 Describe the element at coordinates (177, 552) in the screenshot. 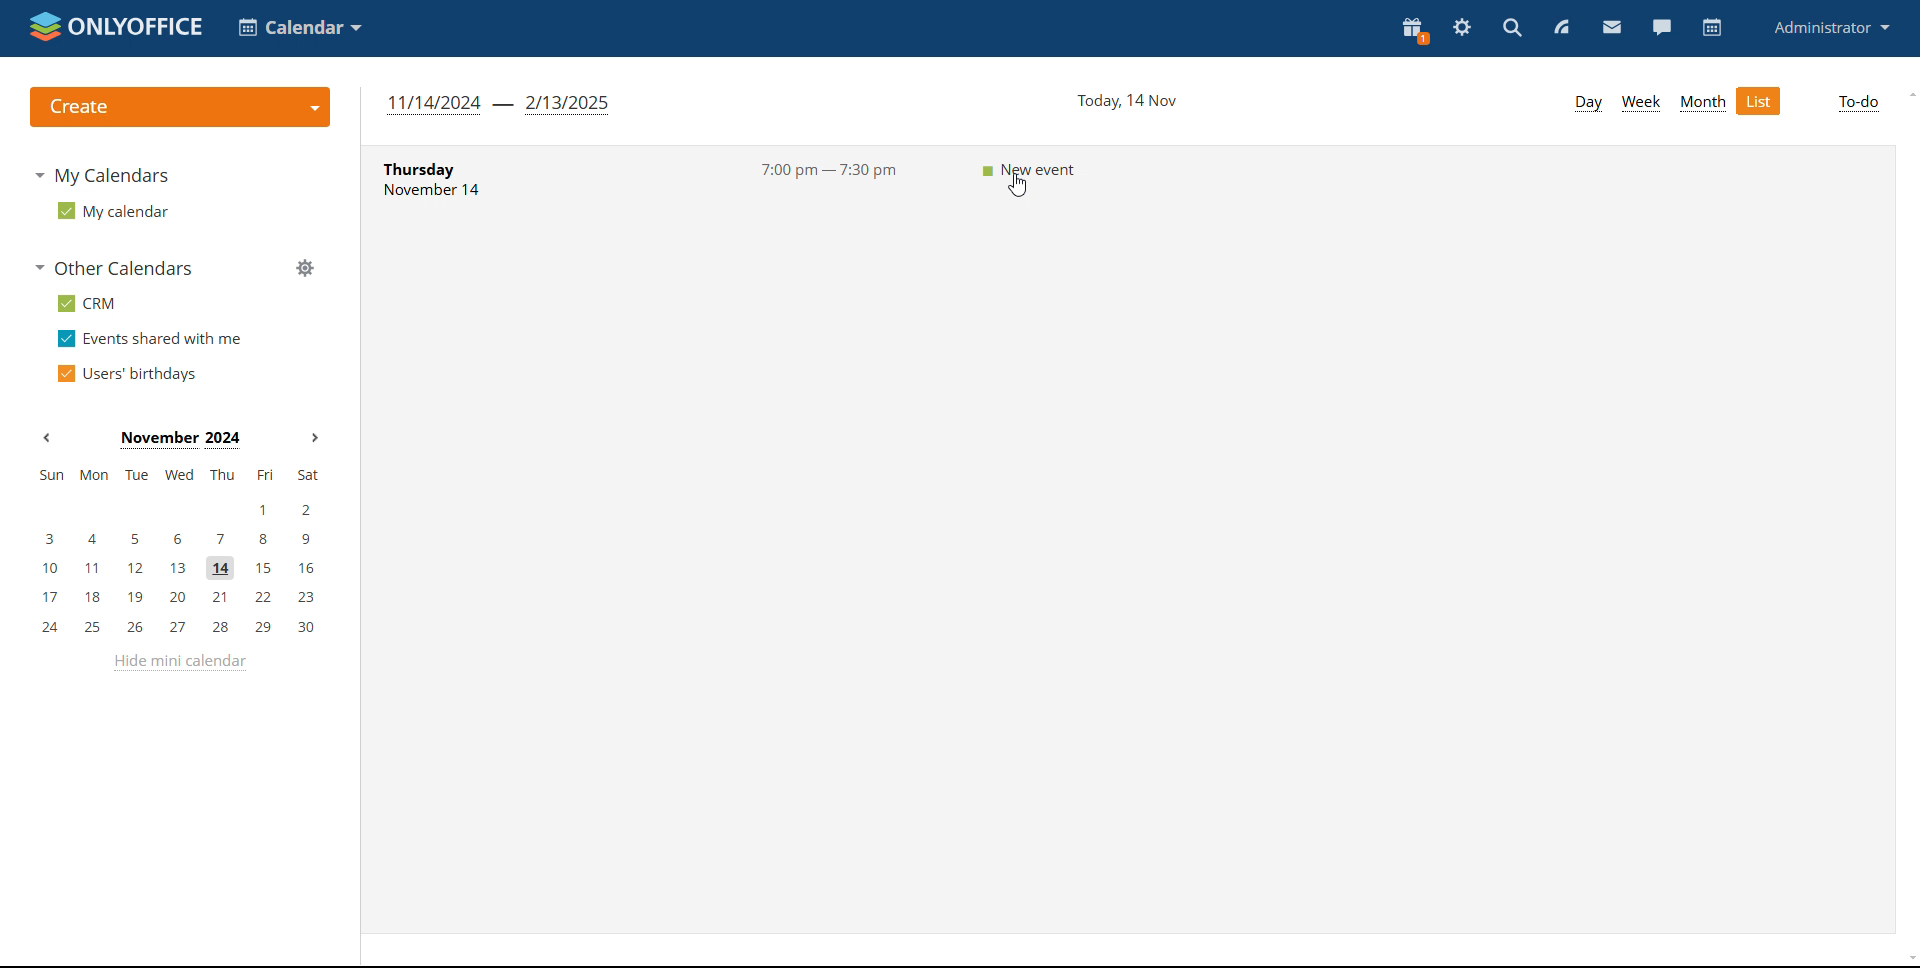

I see `mini calendar` at that location.